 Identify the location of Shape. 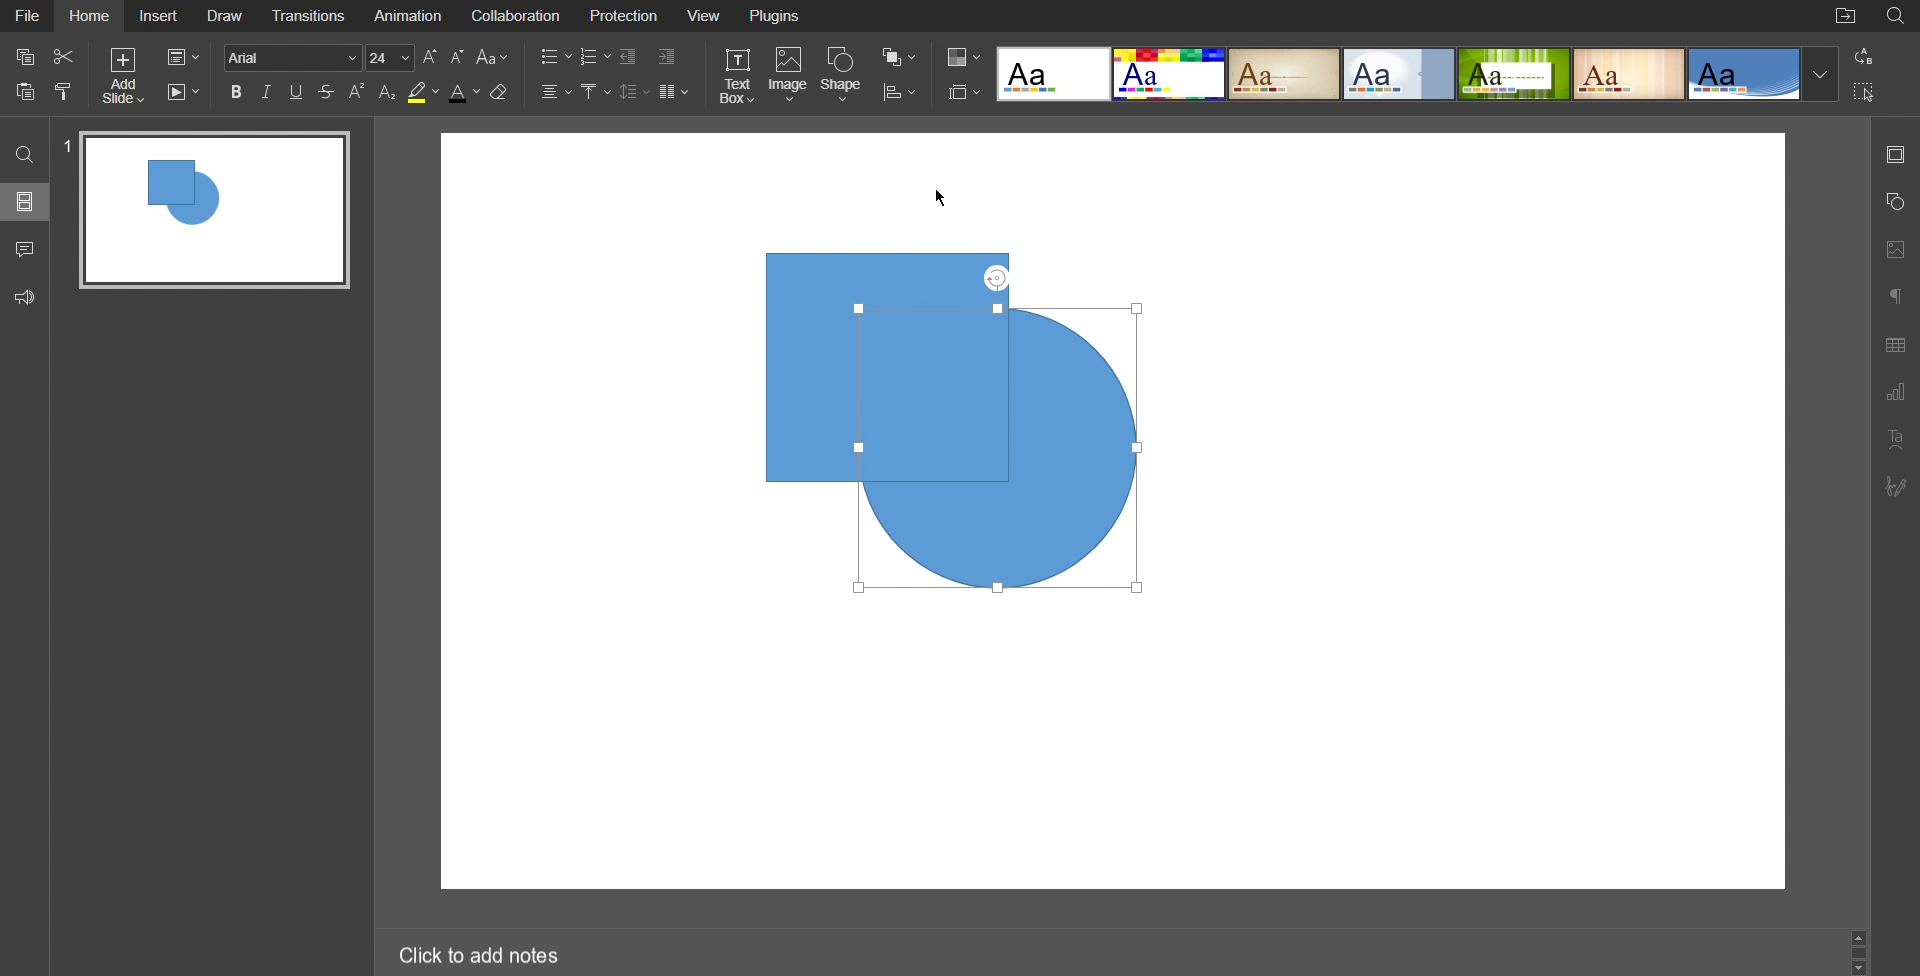
(845, 77).